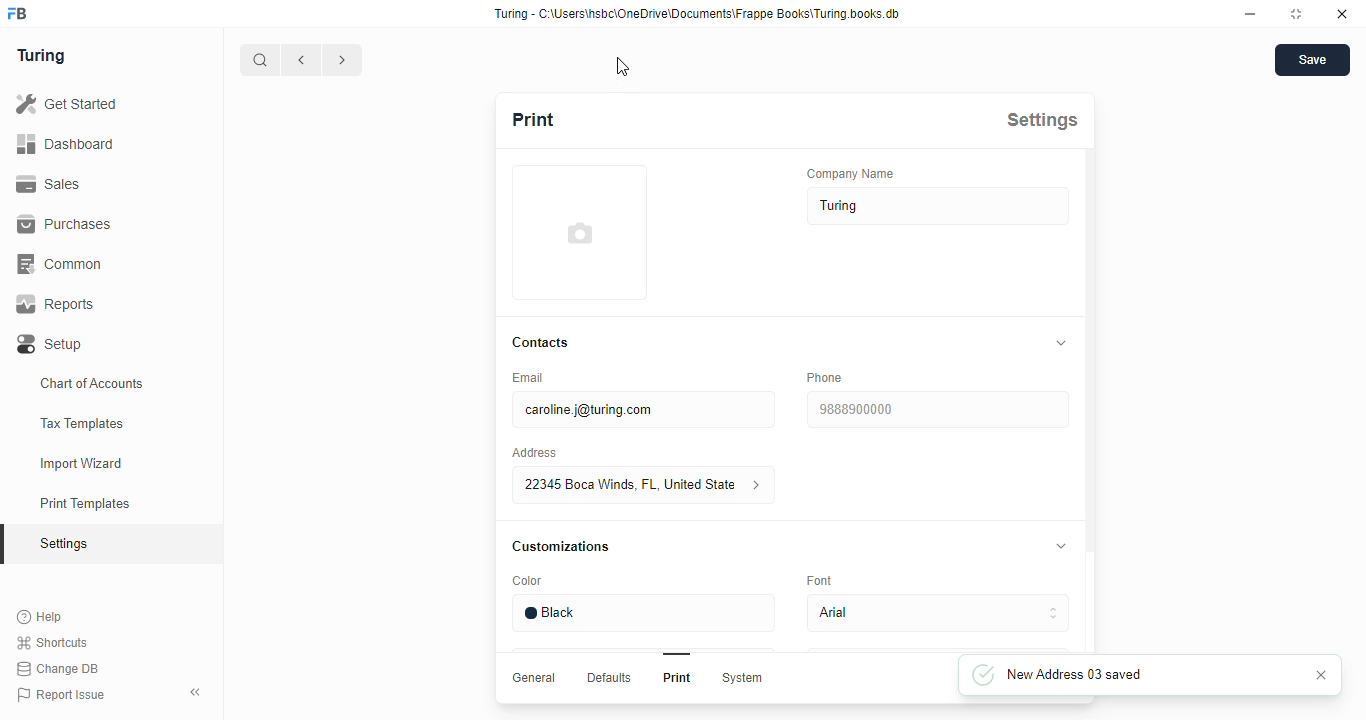 The width and height of the screenshot is (1366, 720). I want to click on caroline.j@turing.com, so click(645, 409).